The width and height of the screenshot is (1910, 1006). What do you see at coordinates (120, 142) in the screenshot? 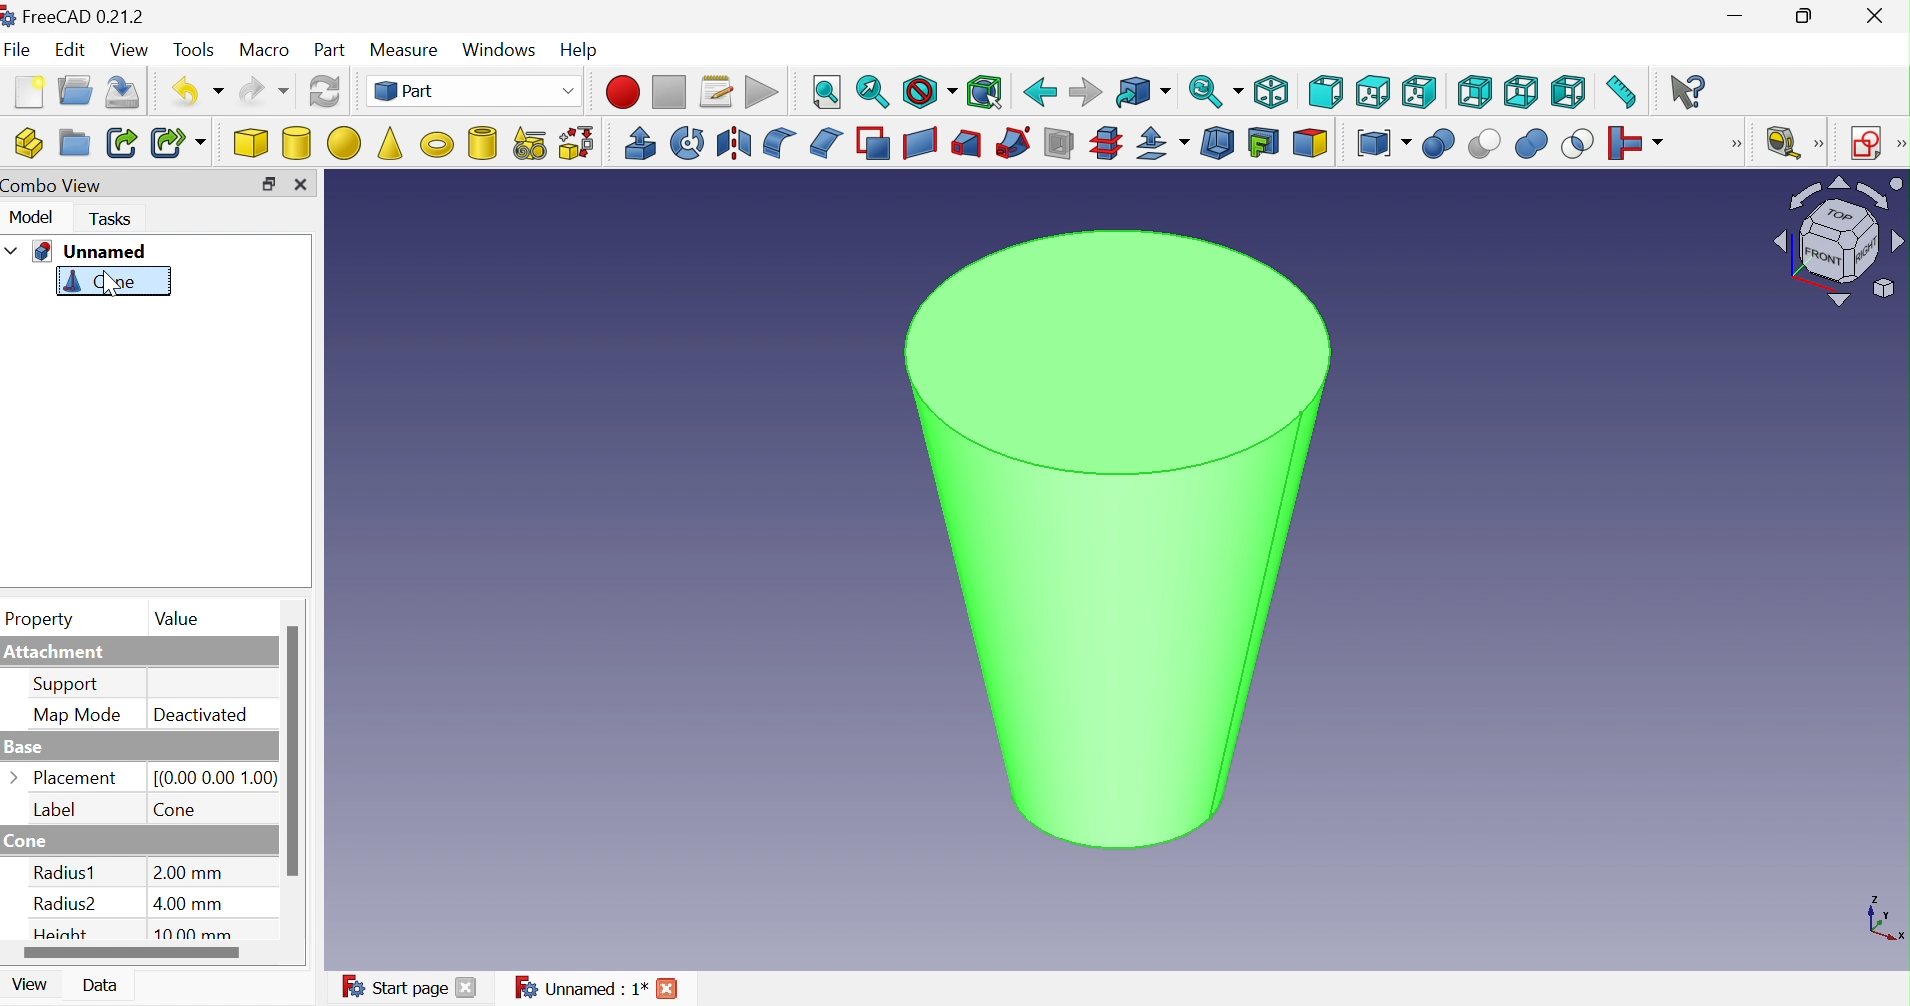
I see `Make link` at bounding box center [120, 142].